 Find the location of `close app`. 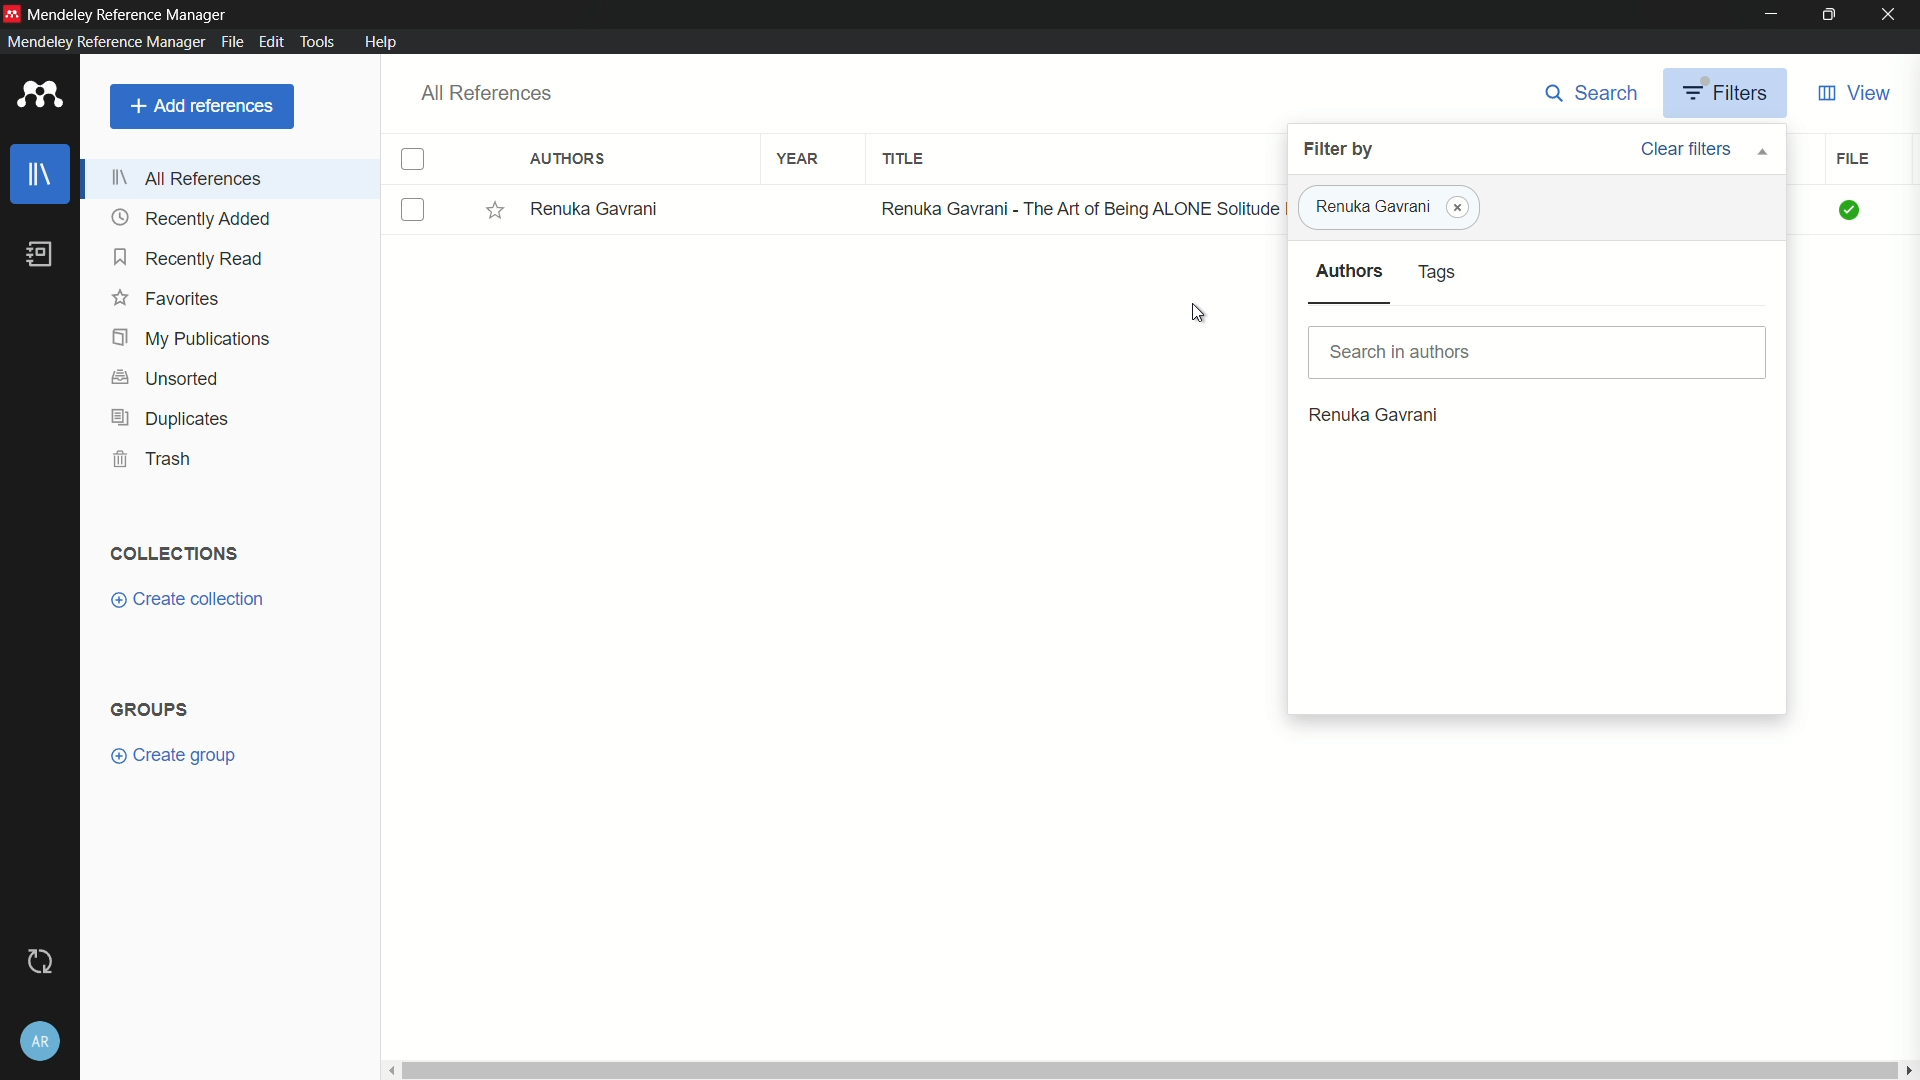

close app is located at coordinates (1892, 14).